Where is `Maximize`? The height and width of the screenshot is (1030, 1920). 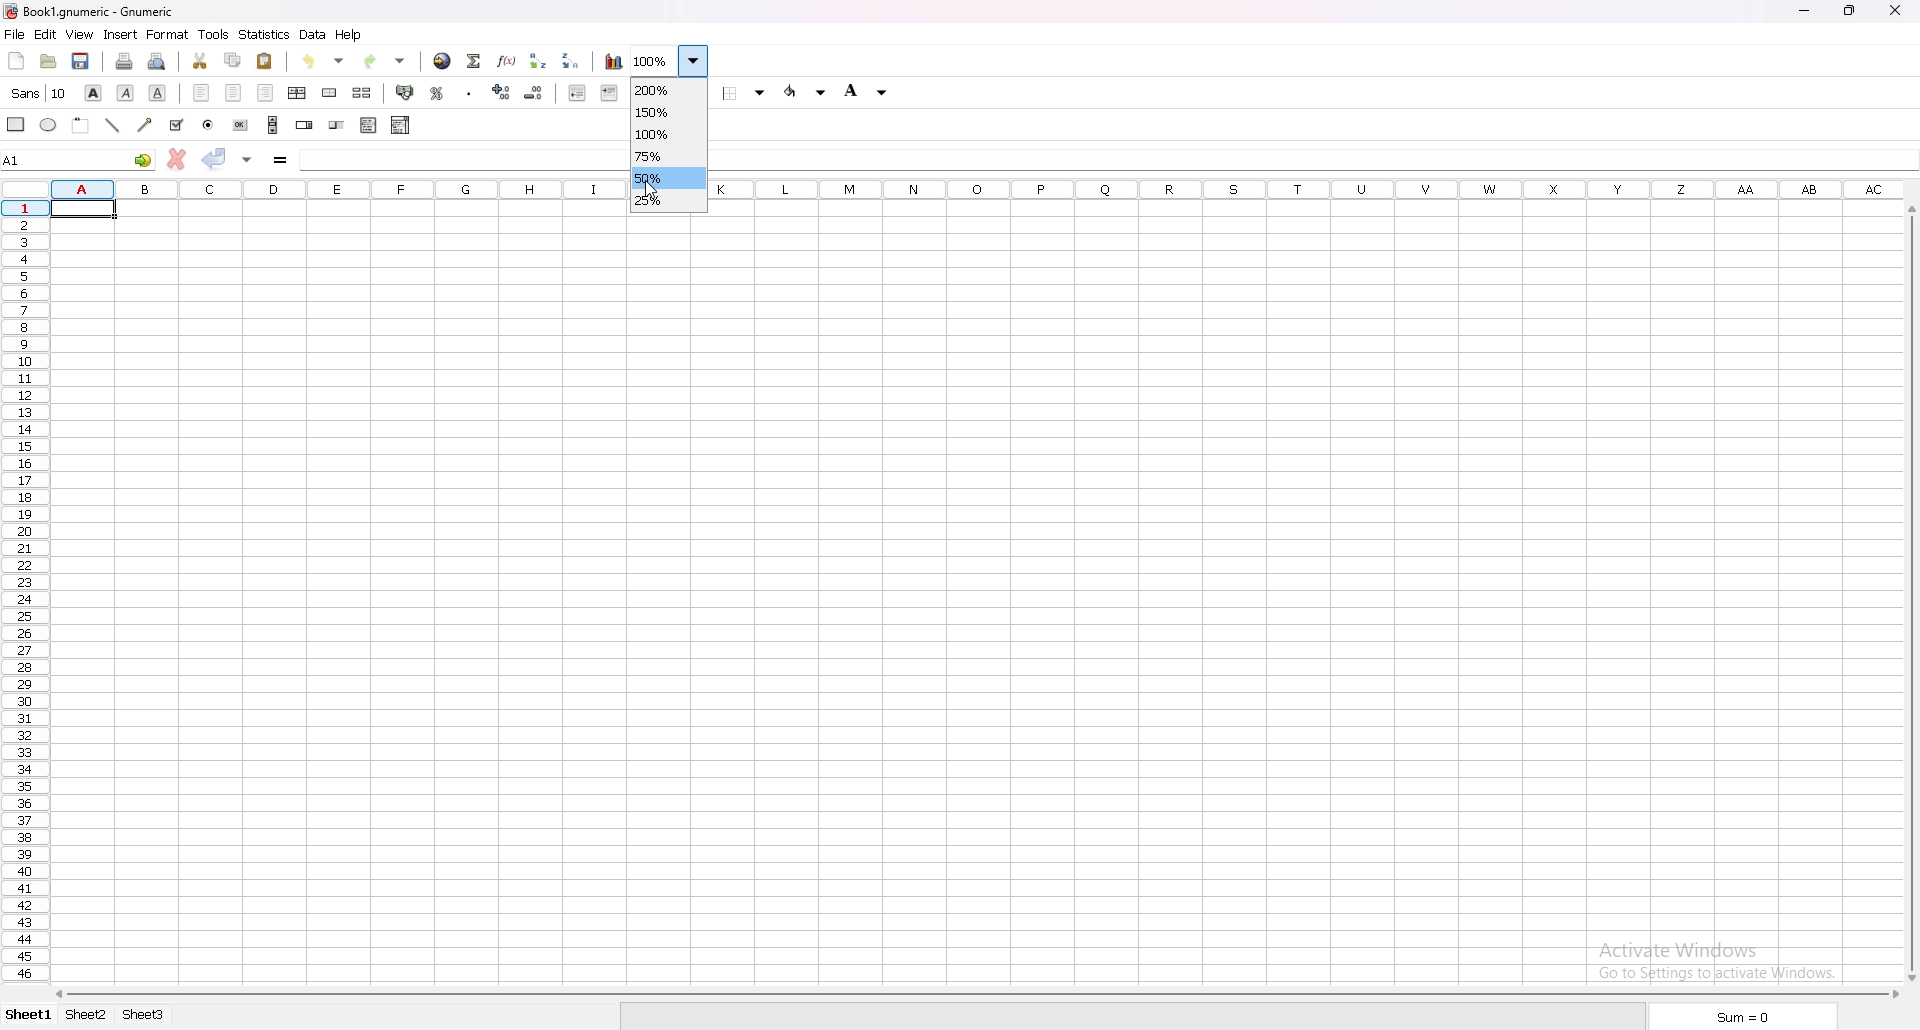
Maximize is located at coordinates (1849, 11).